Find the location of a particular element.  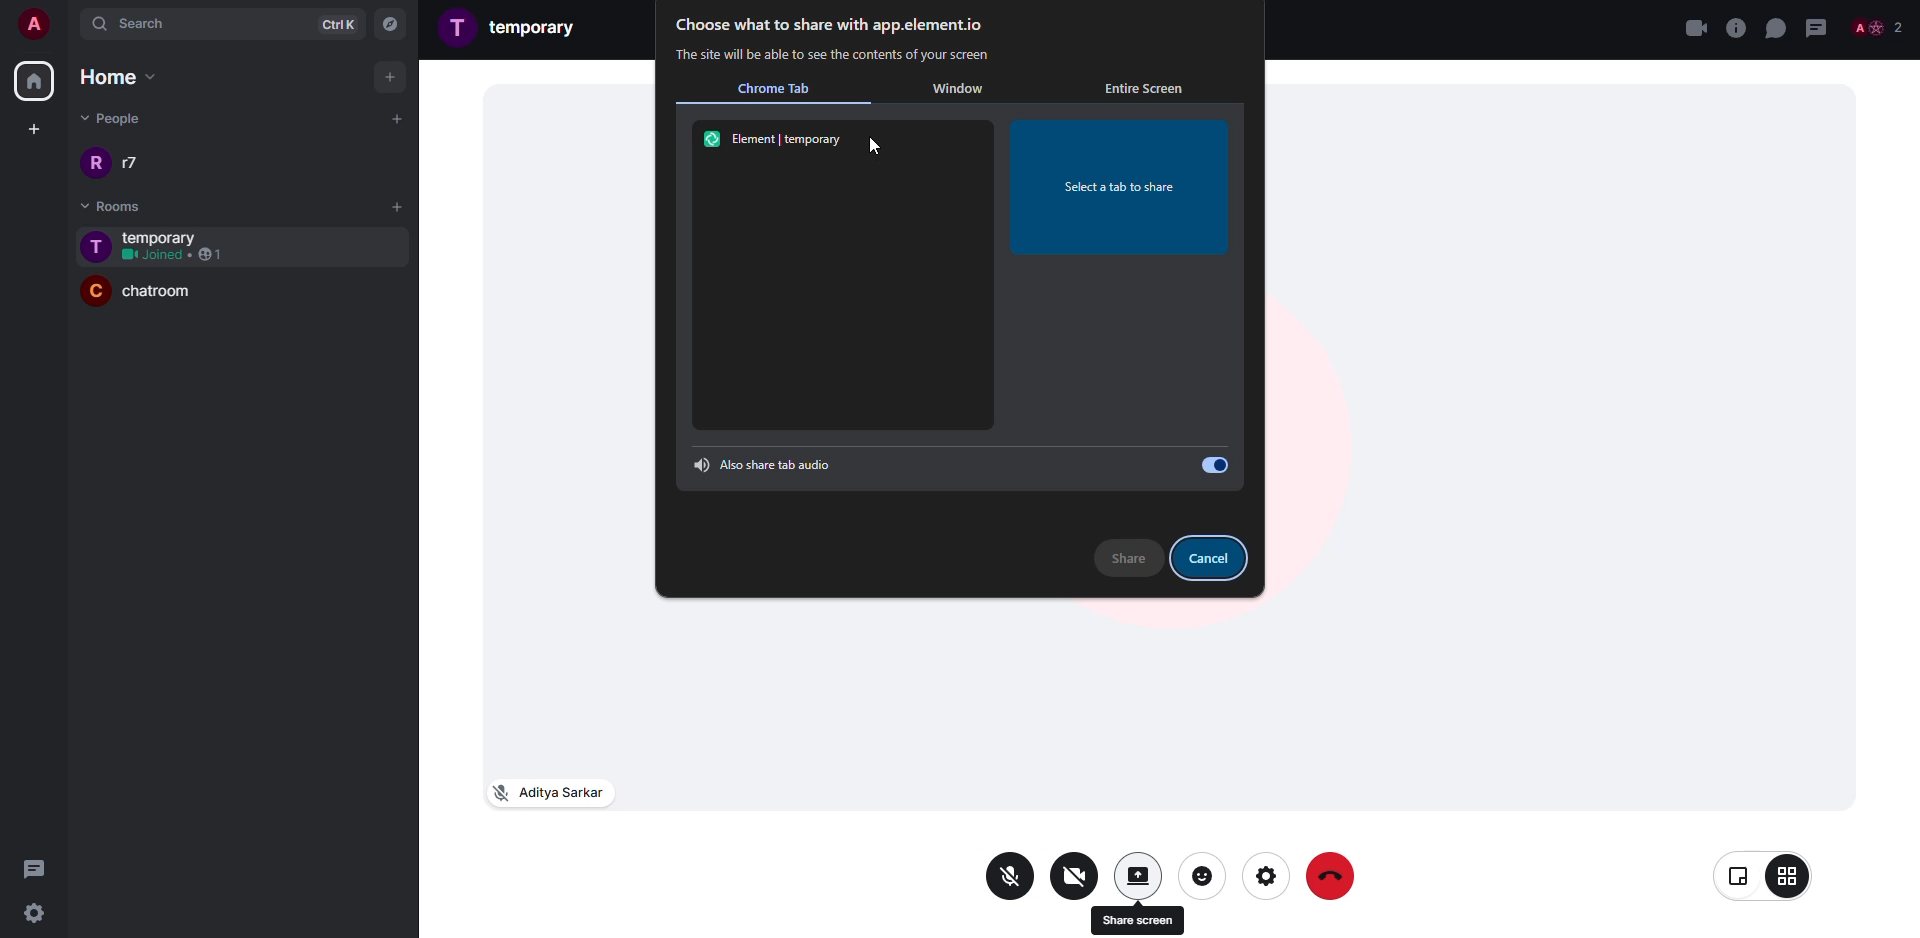

threads is located at coordinates (1817, 27).